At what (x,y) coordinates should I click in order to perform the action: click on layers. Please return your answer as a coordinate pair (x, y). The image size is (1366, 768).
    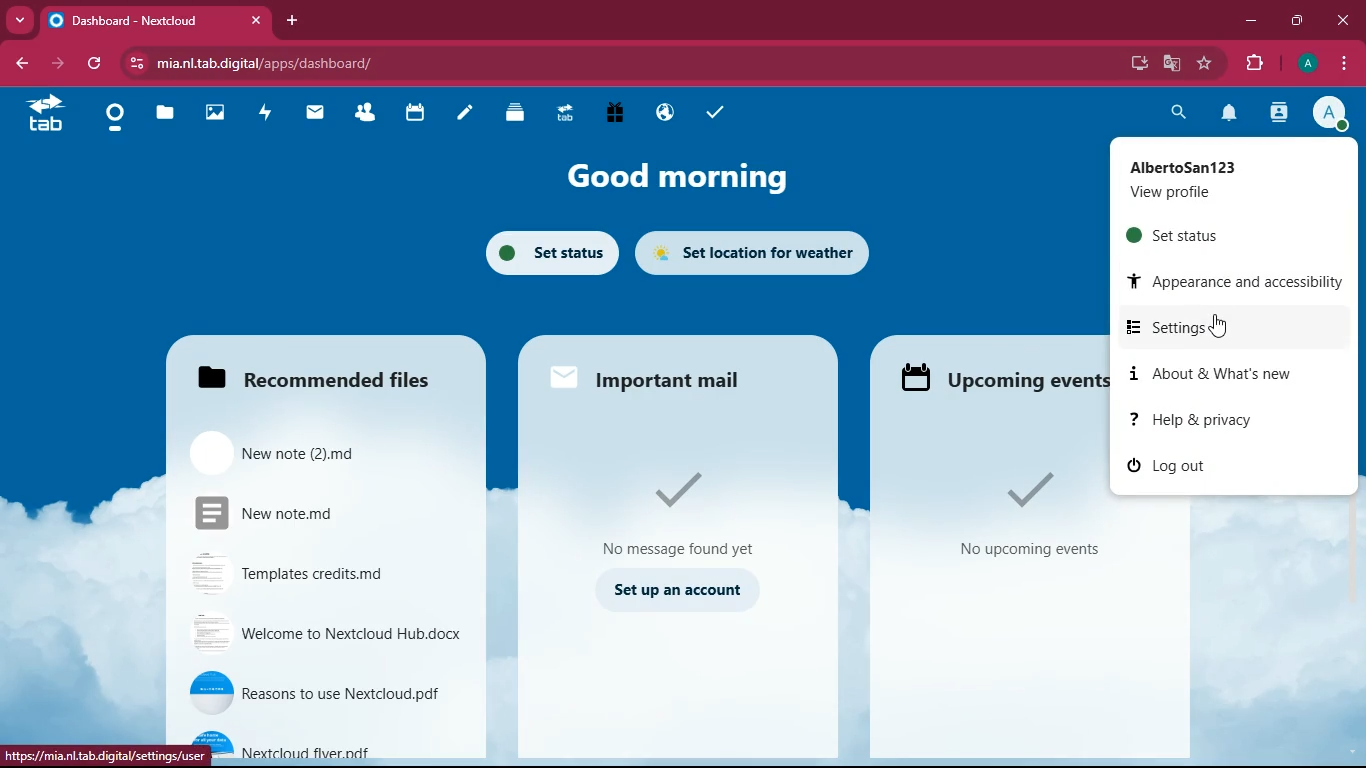
    Looking at the image, I should click on (514, 113).